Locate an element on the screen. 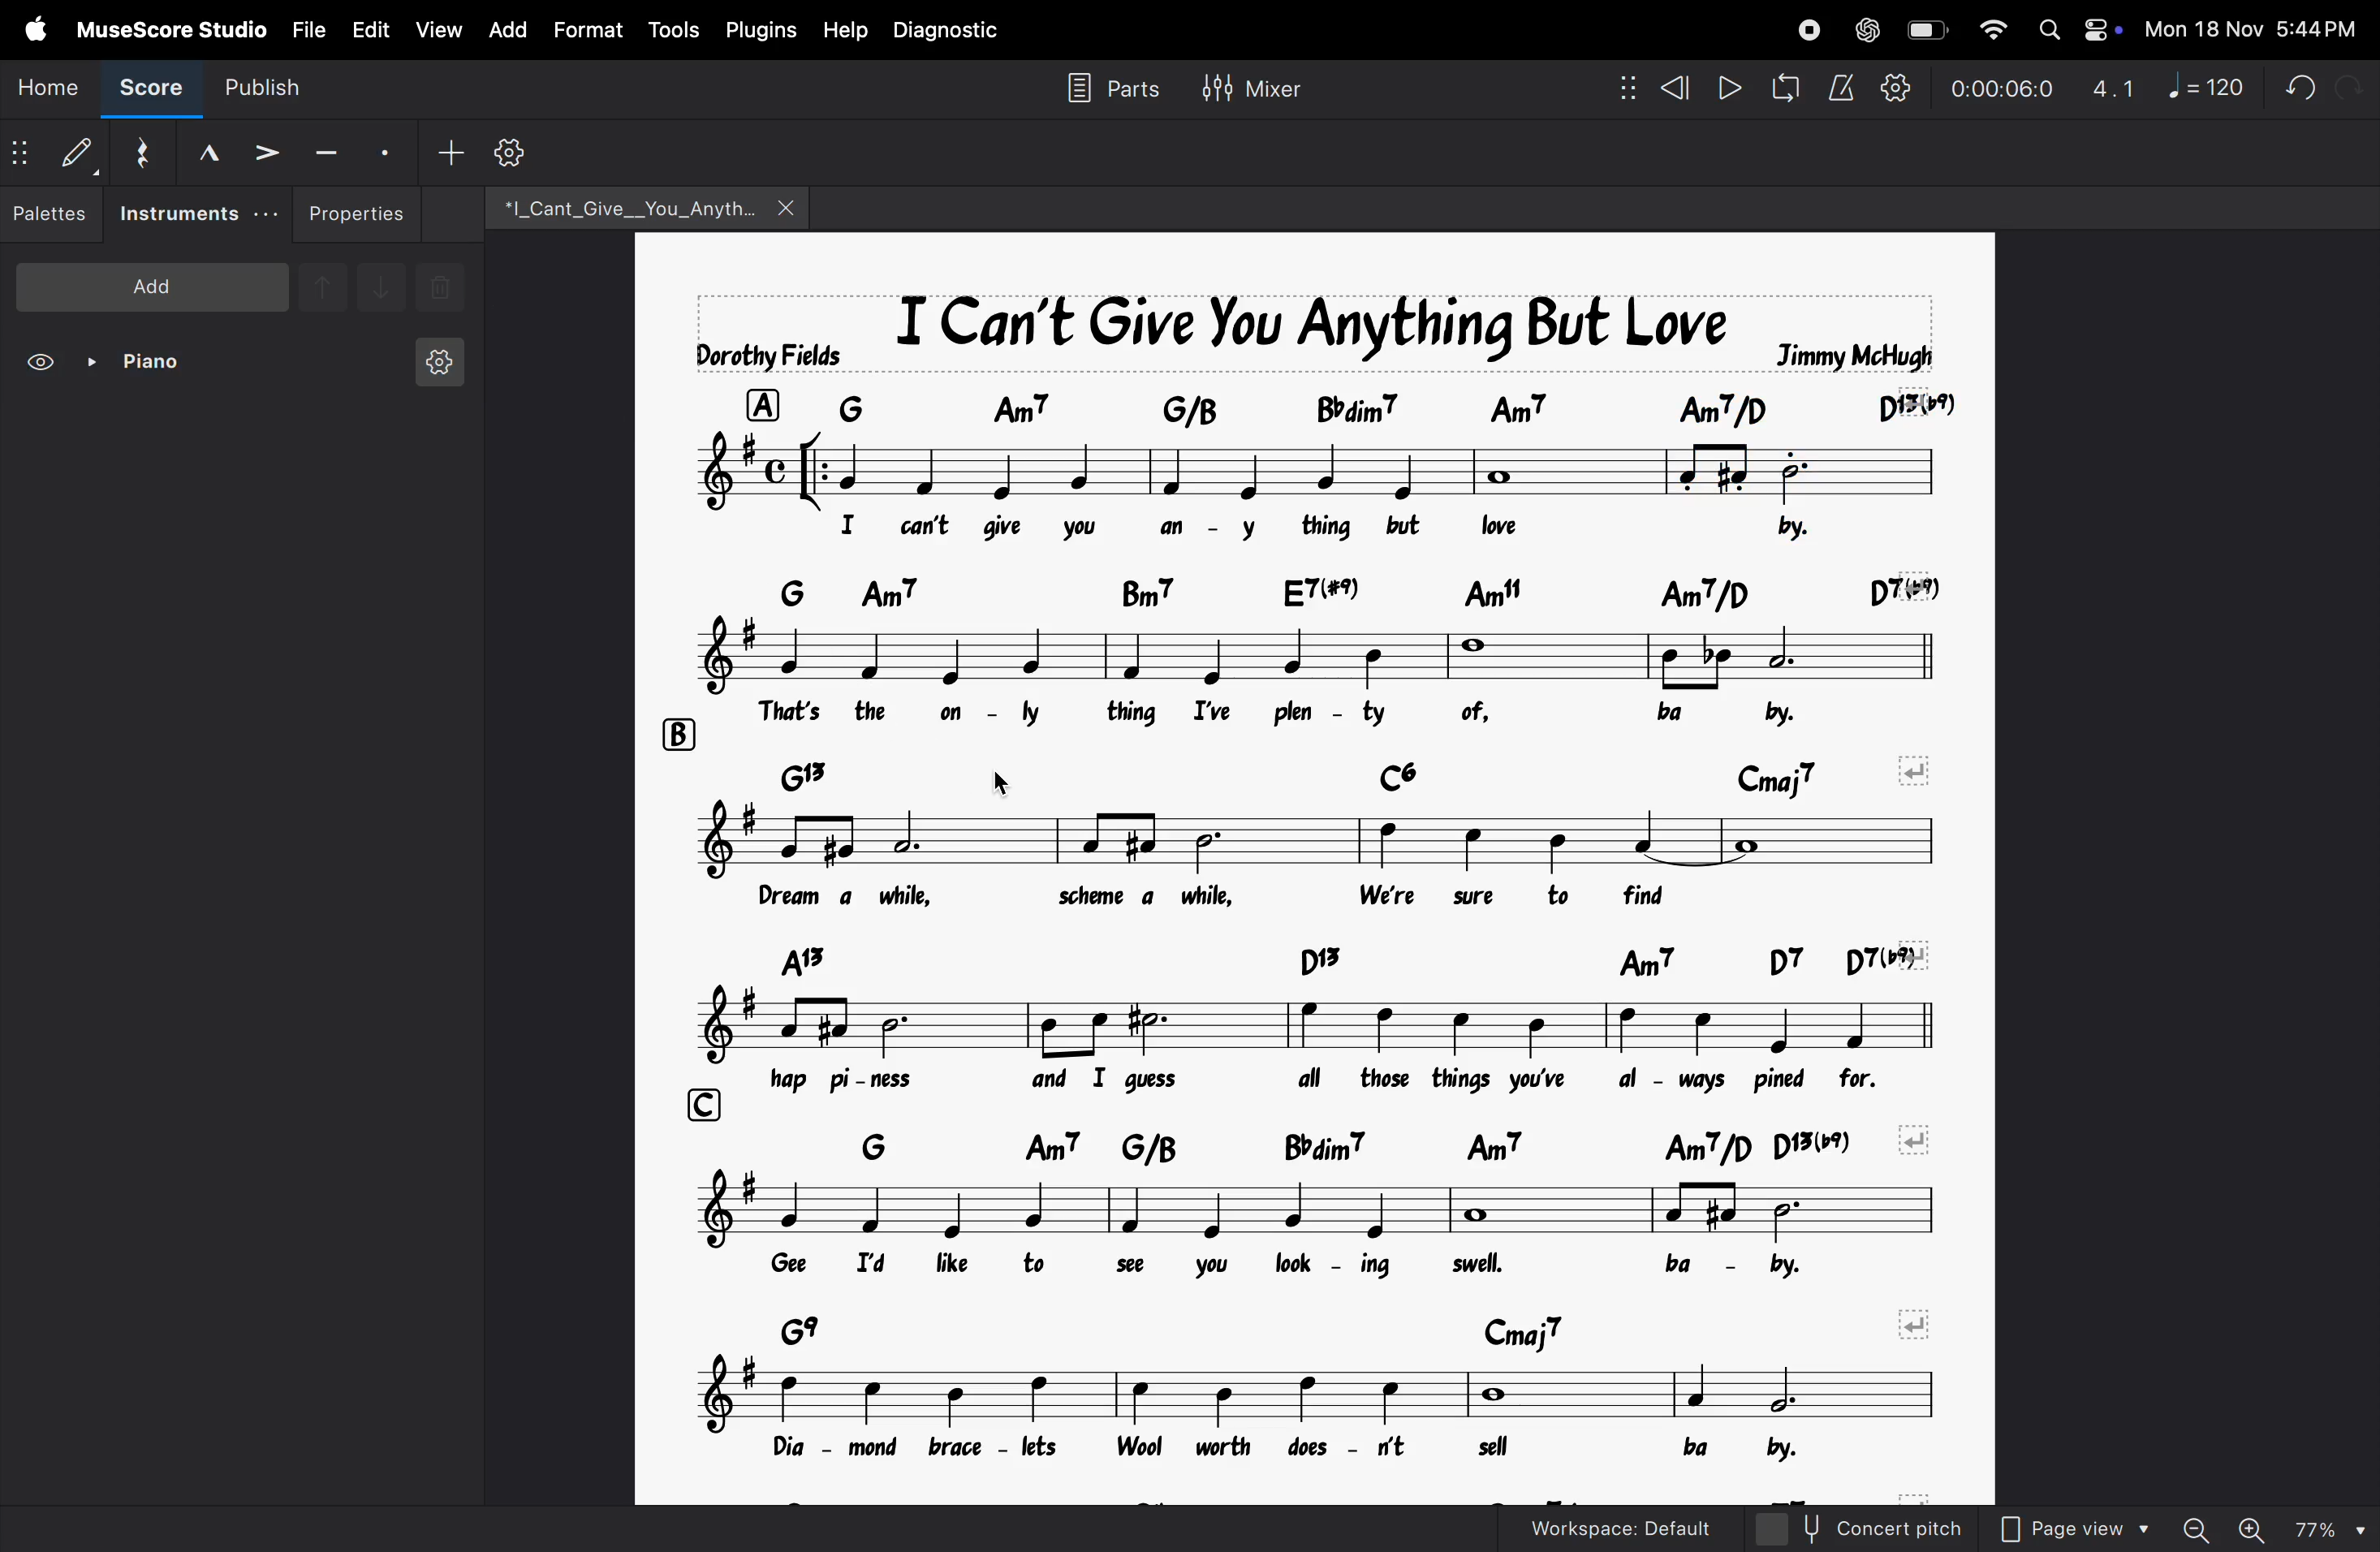  notes is located at coordinates (1174, 470).